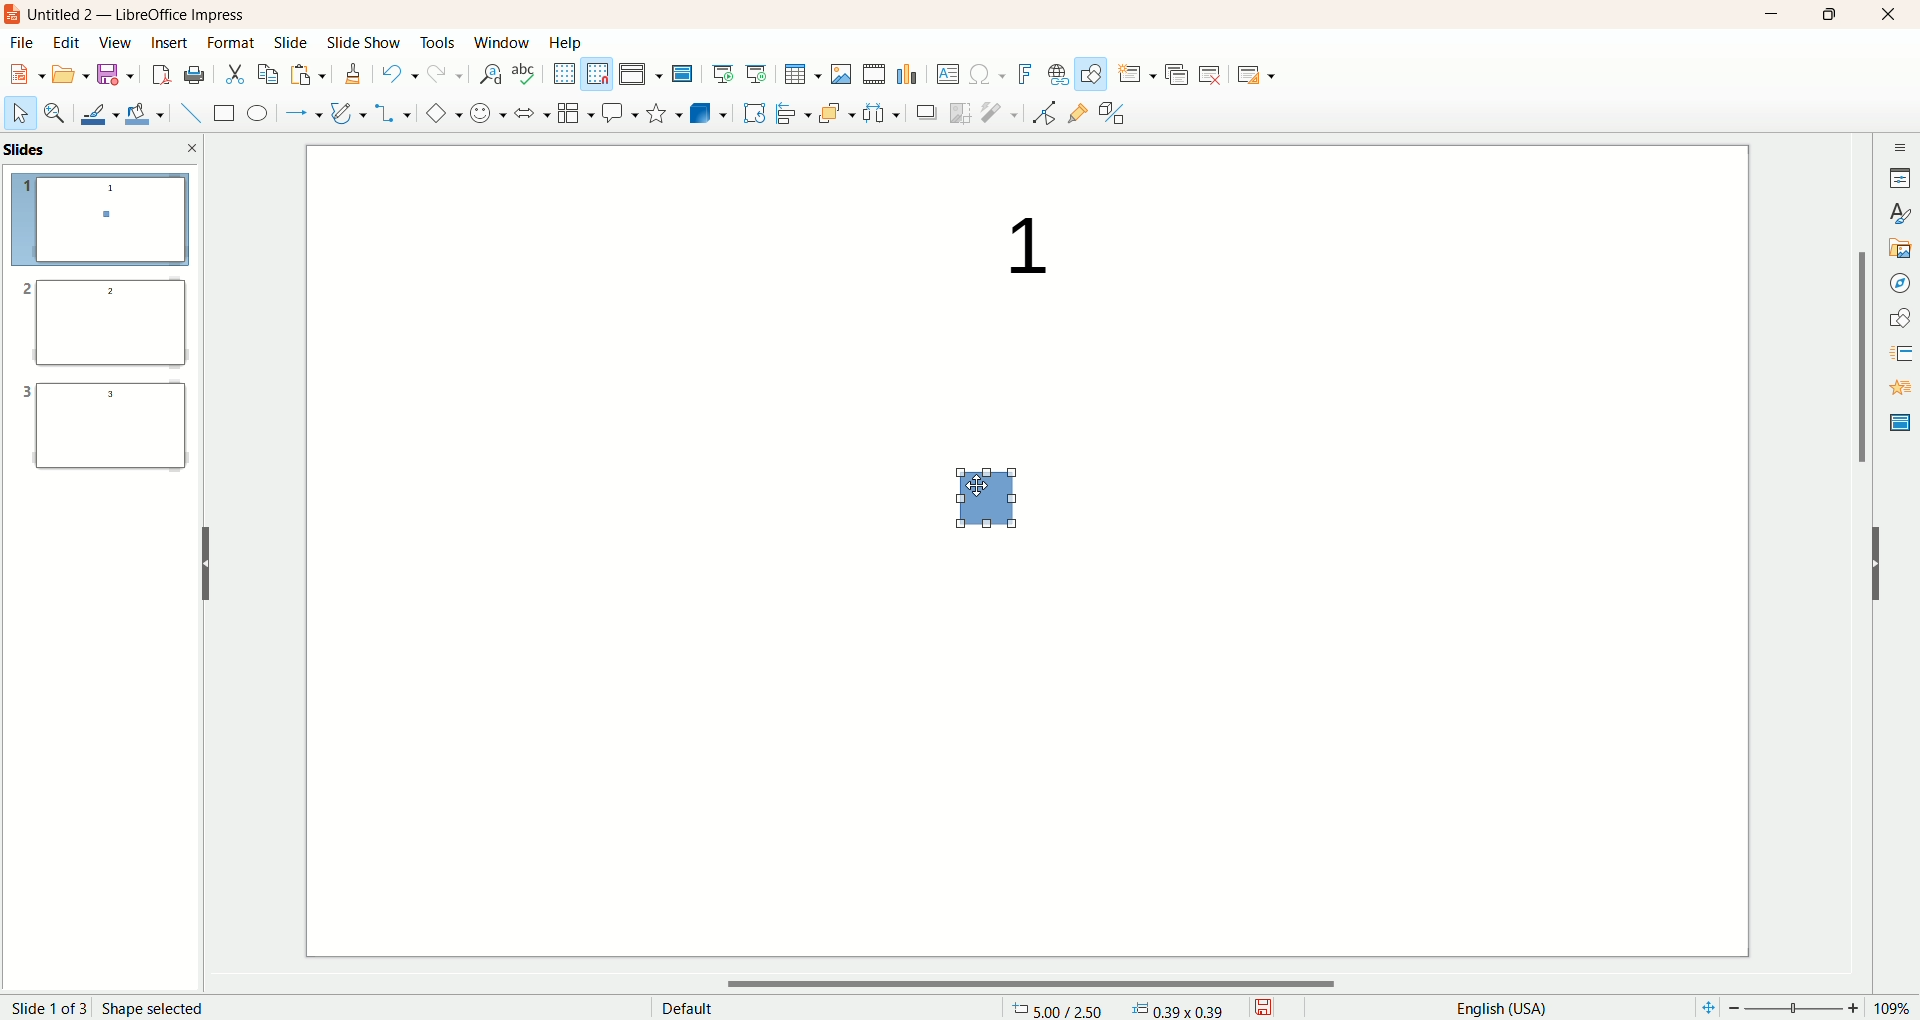  What do you see at coordinates (1898, 144) in the screenshot?
I see `sidebar settings` at bounding box center [1898, 144].